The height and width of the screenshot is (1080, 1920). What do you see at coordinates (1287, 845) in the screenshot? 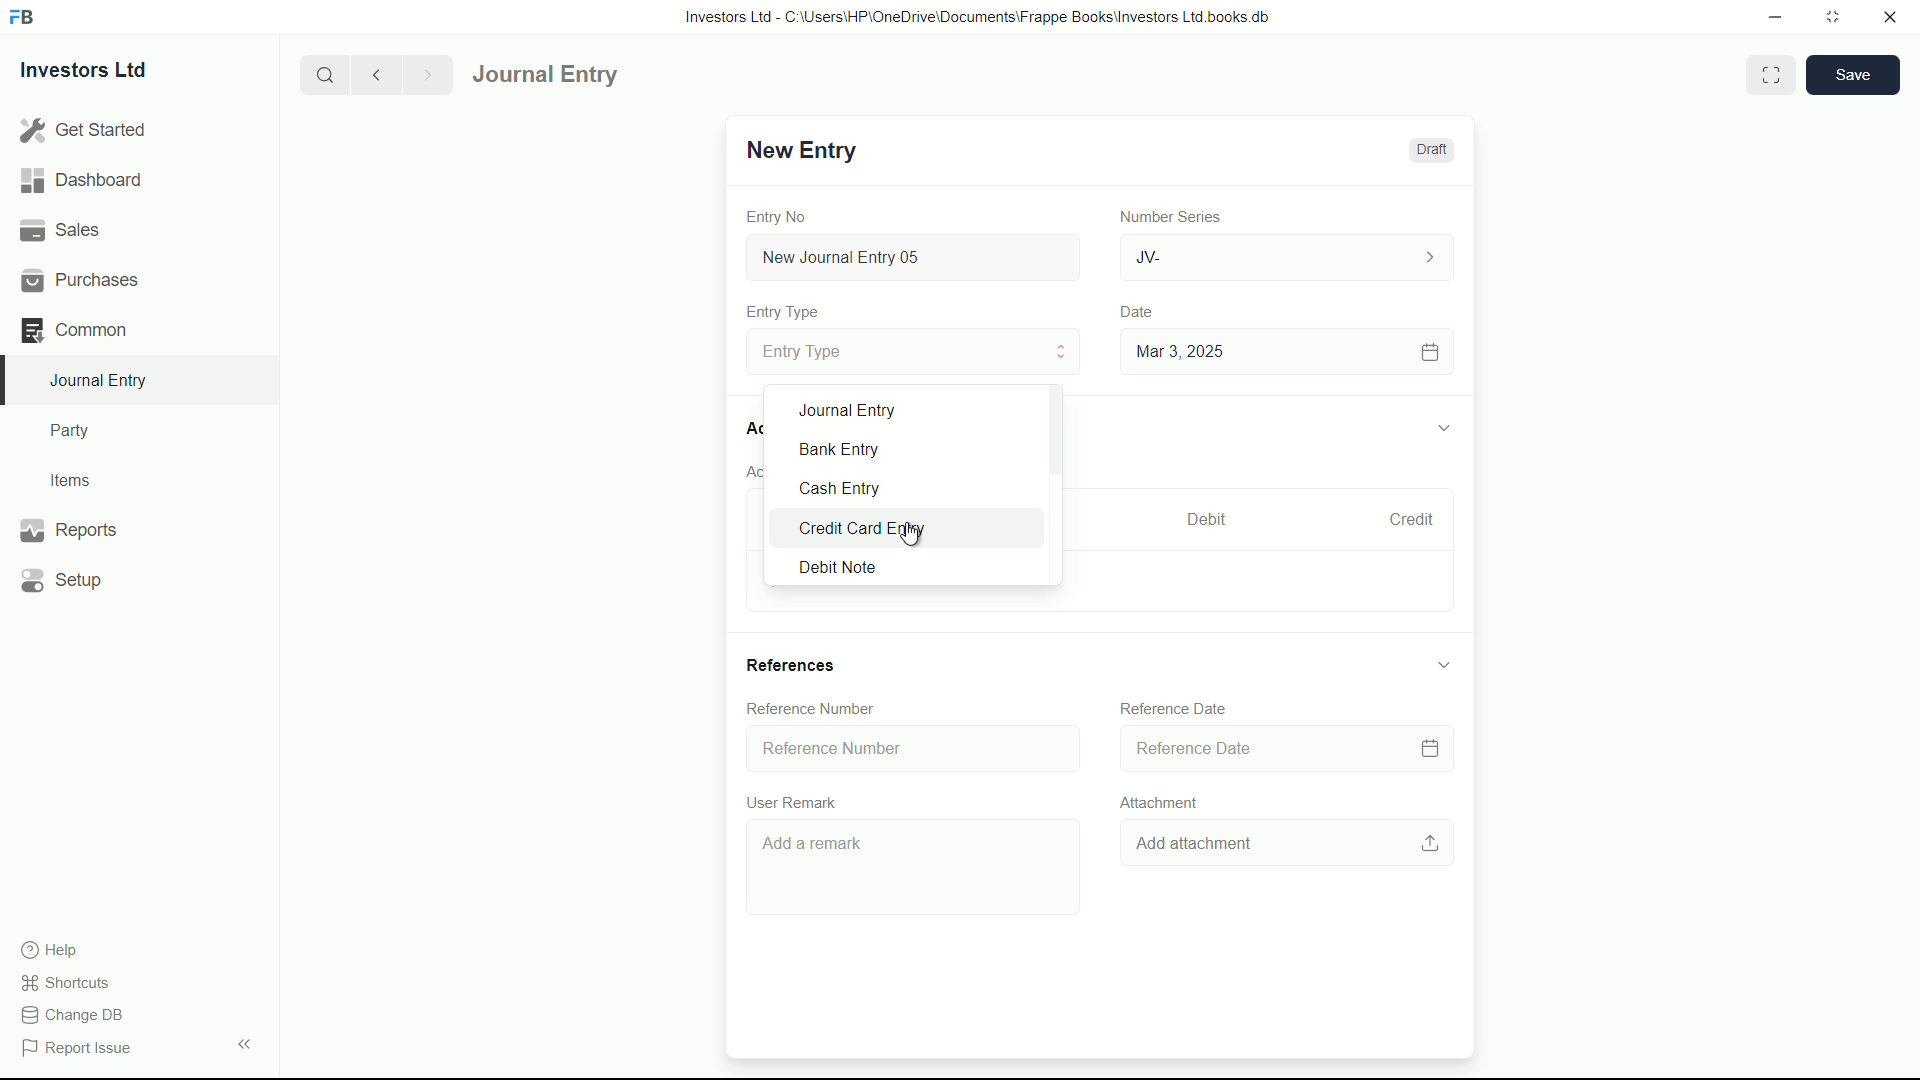
I see `Add attachment` at bounding box center [1287, 845].